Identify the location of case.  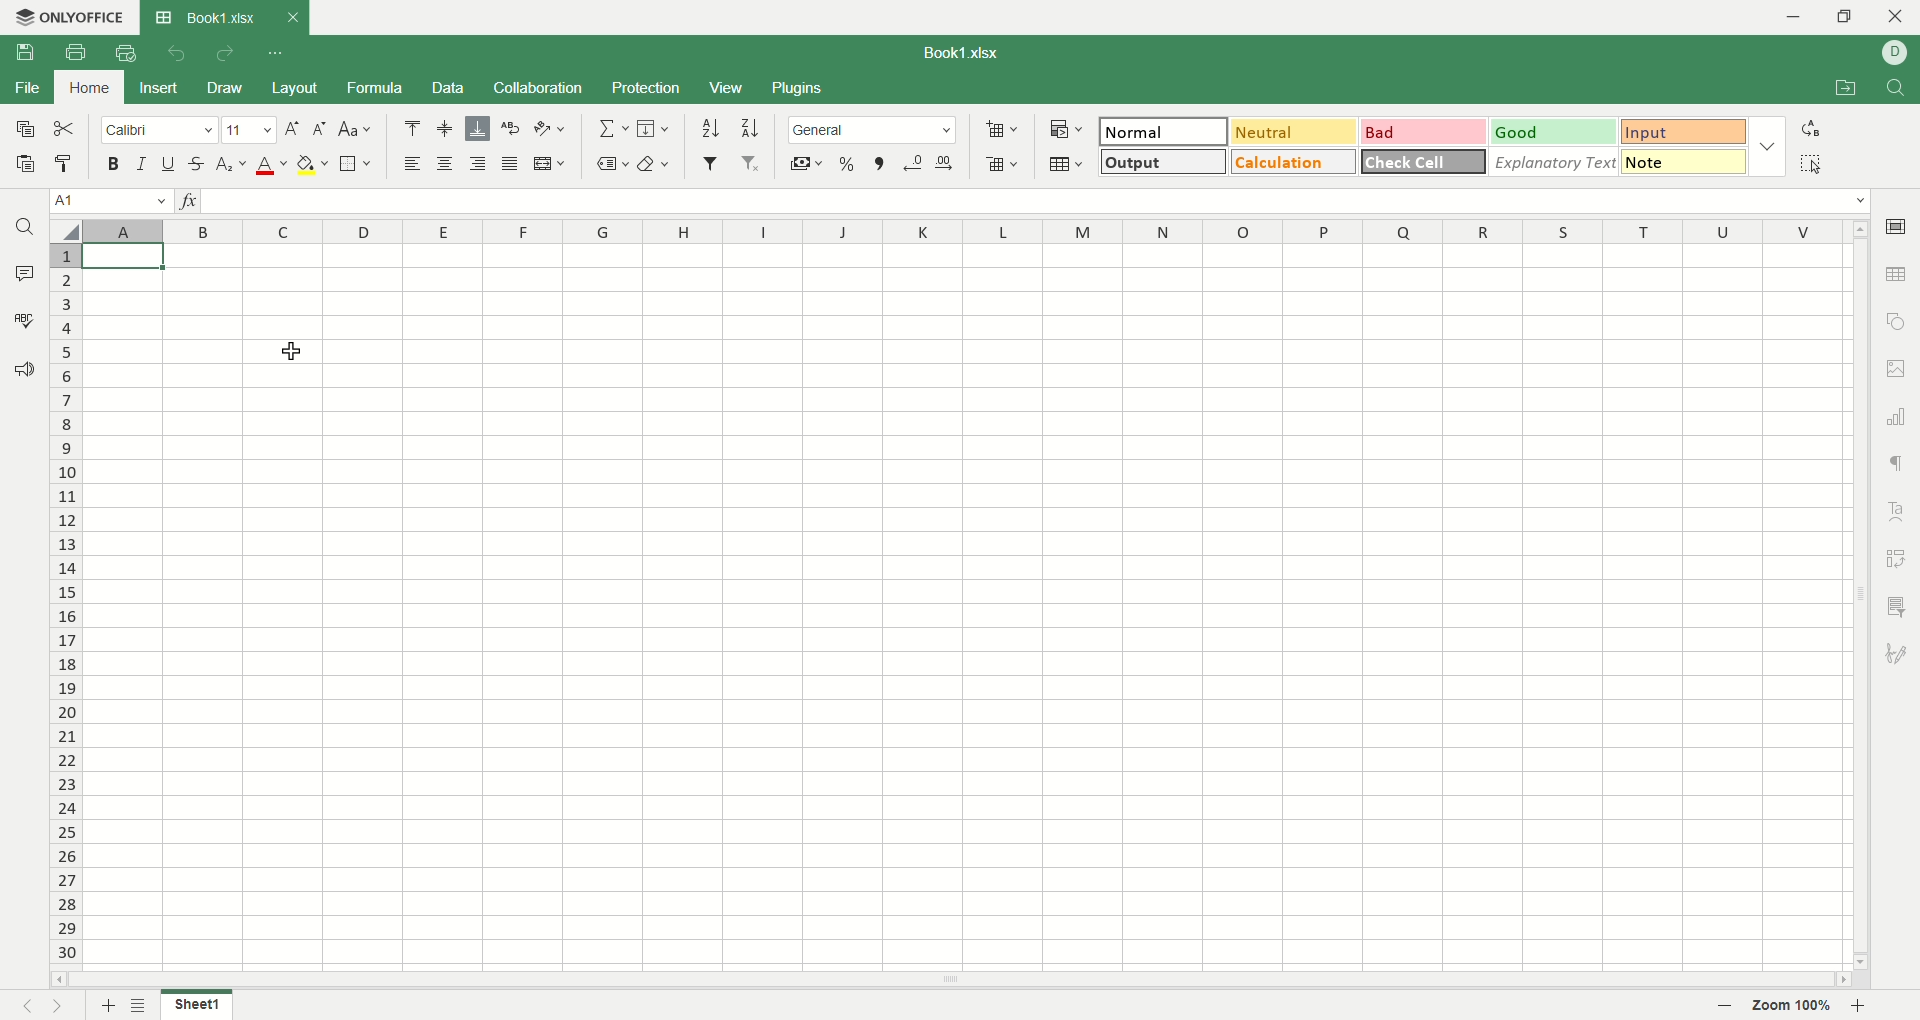
(356, 128).